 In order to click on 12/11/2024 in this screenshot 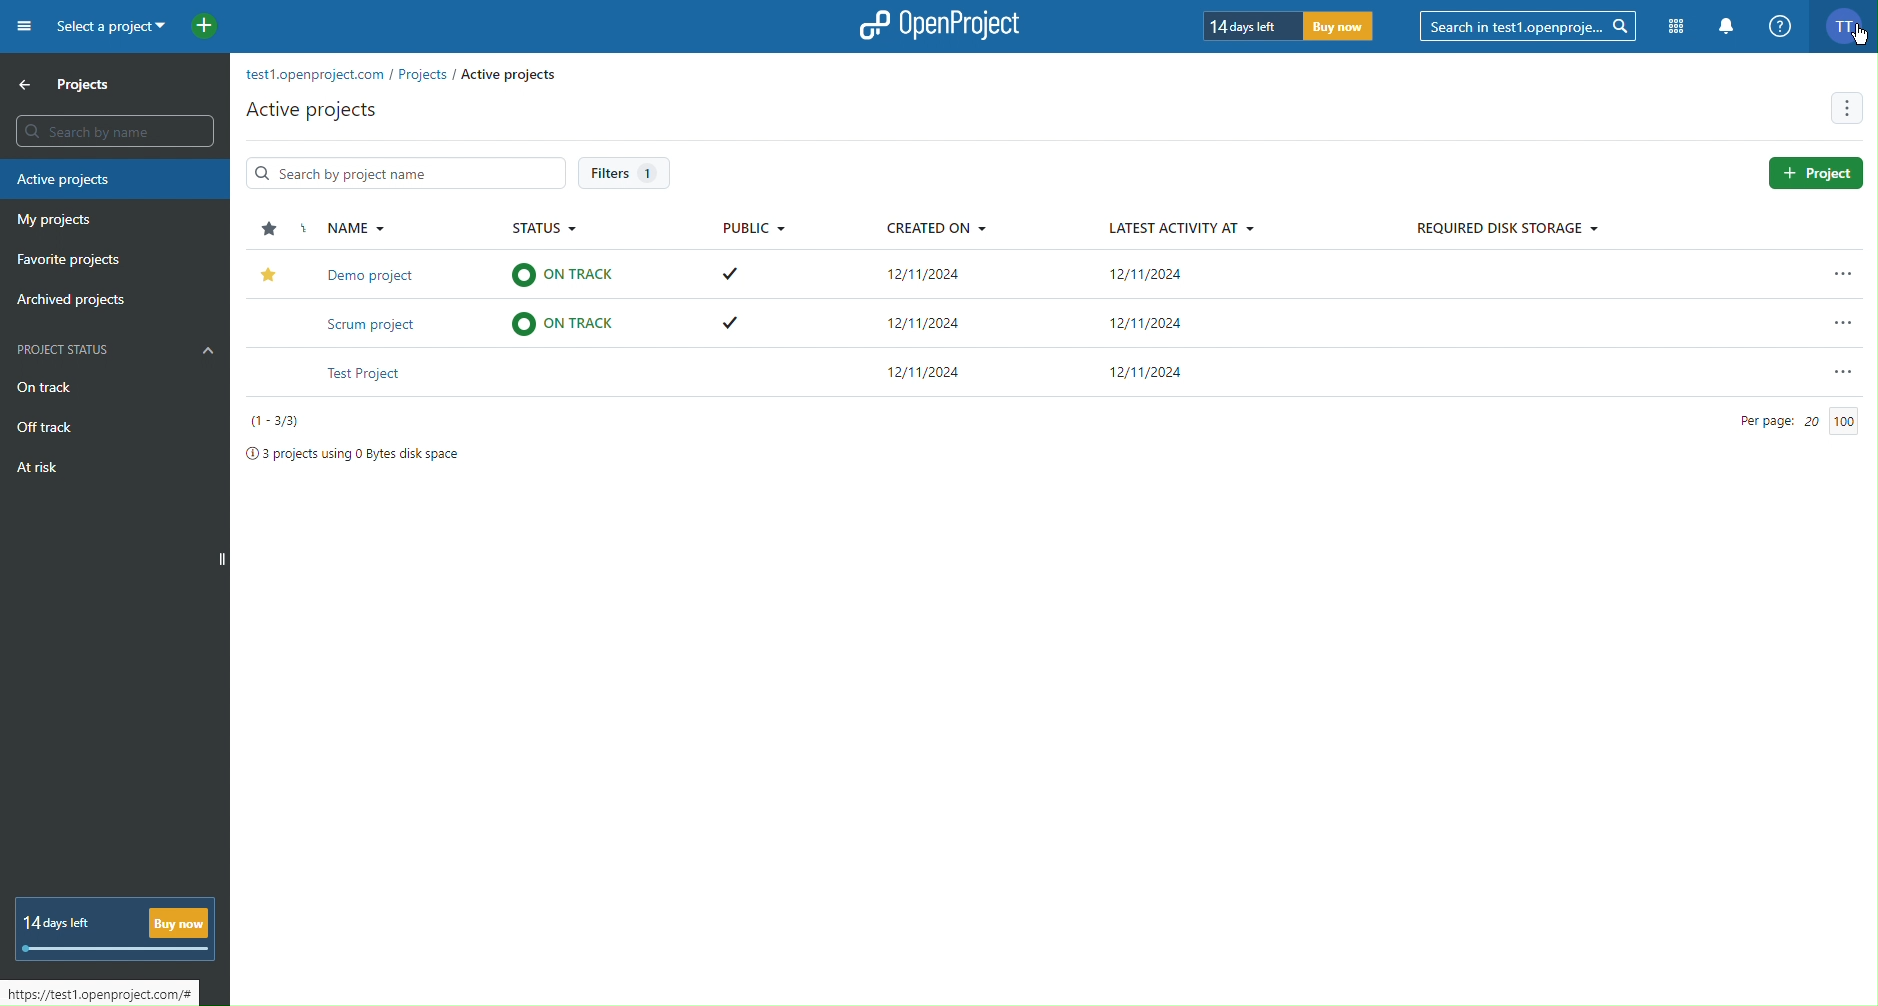, I will do `click(927, 275)`.